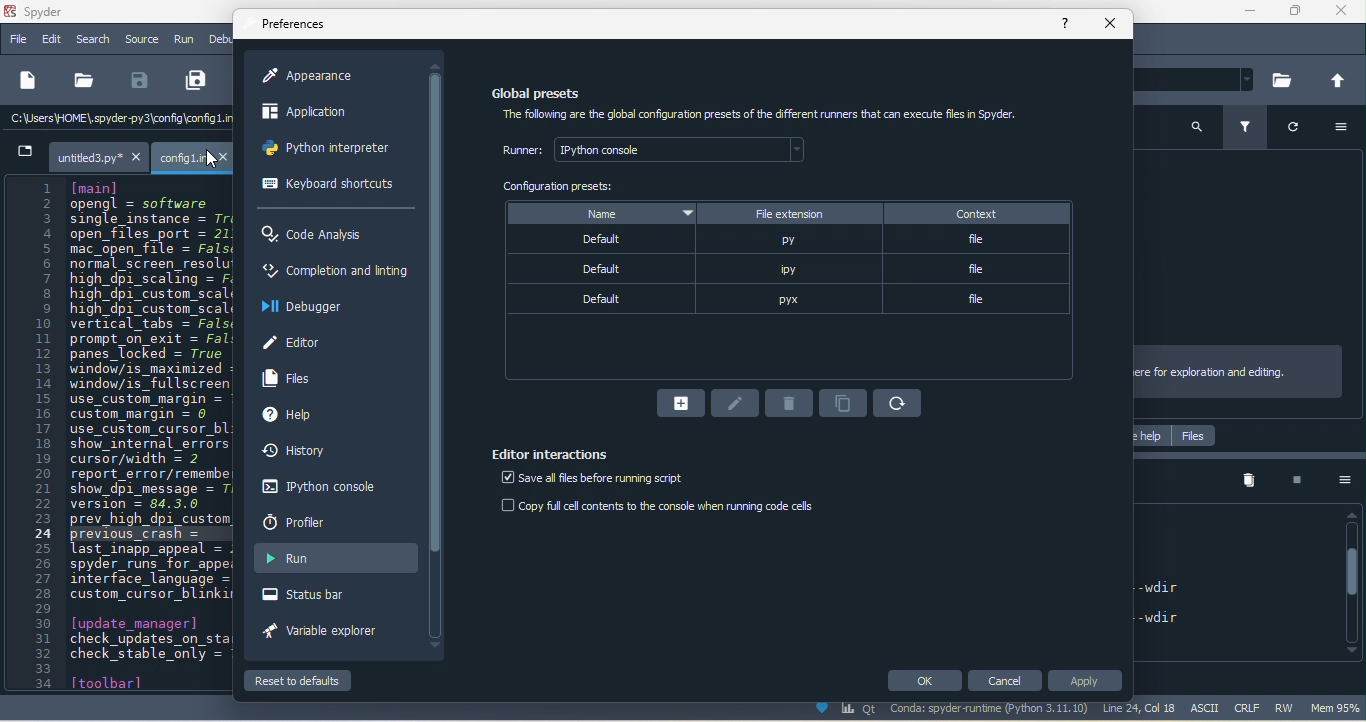  What do you see at coordinates (546, 96) in the screenshot?
I see `global setting panel appear` at bounding box center [546, 96].